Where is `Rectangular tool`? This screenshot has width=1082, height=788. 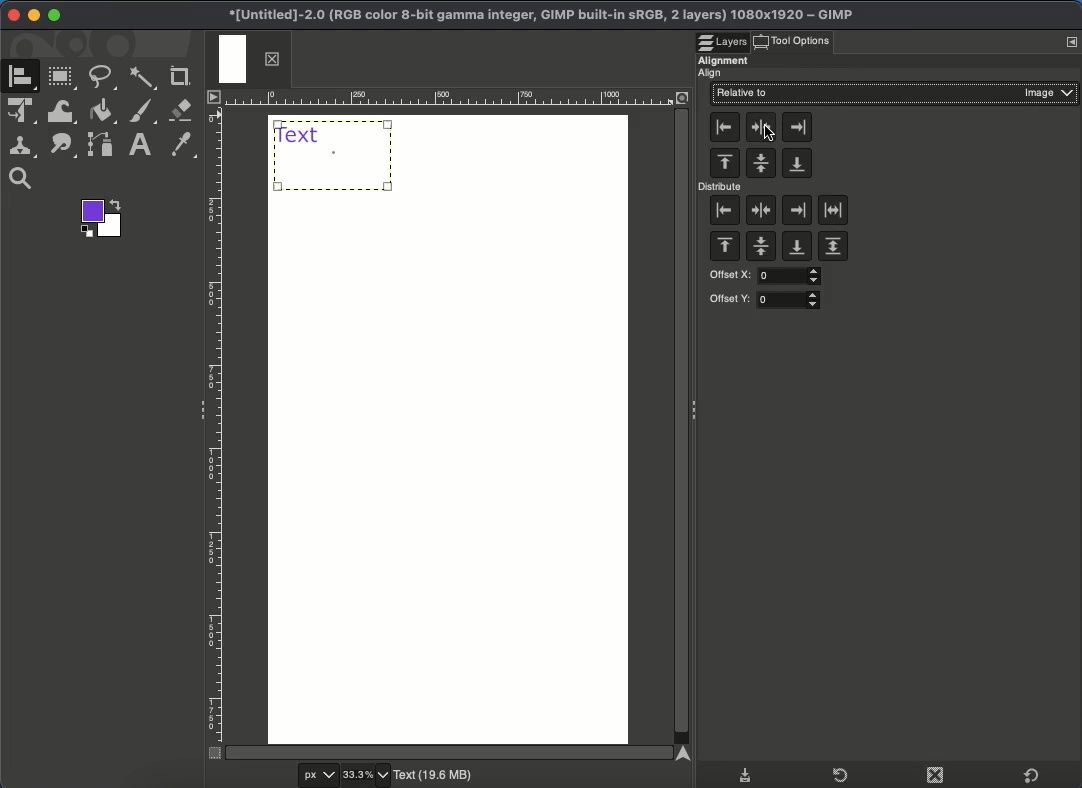
Rectangular tool is located at coordinates (63, 77).